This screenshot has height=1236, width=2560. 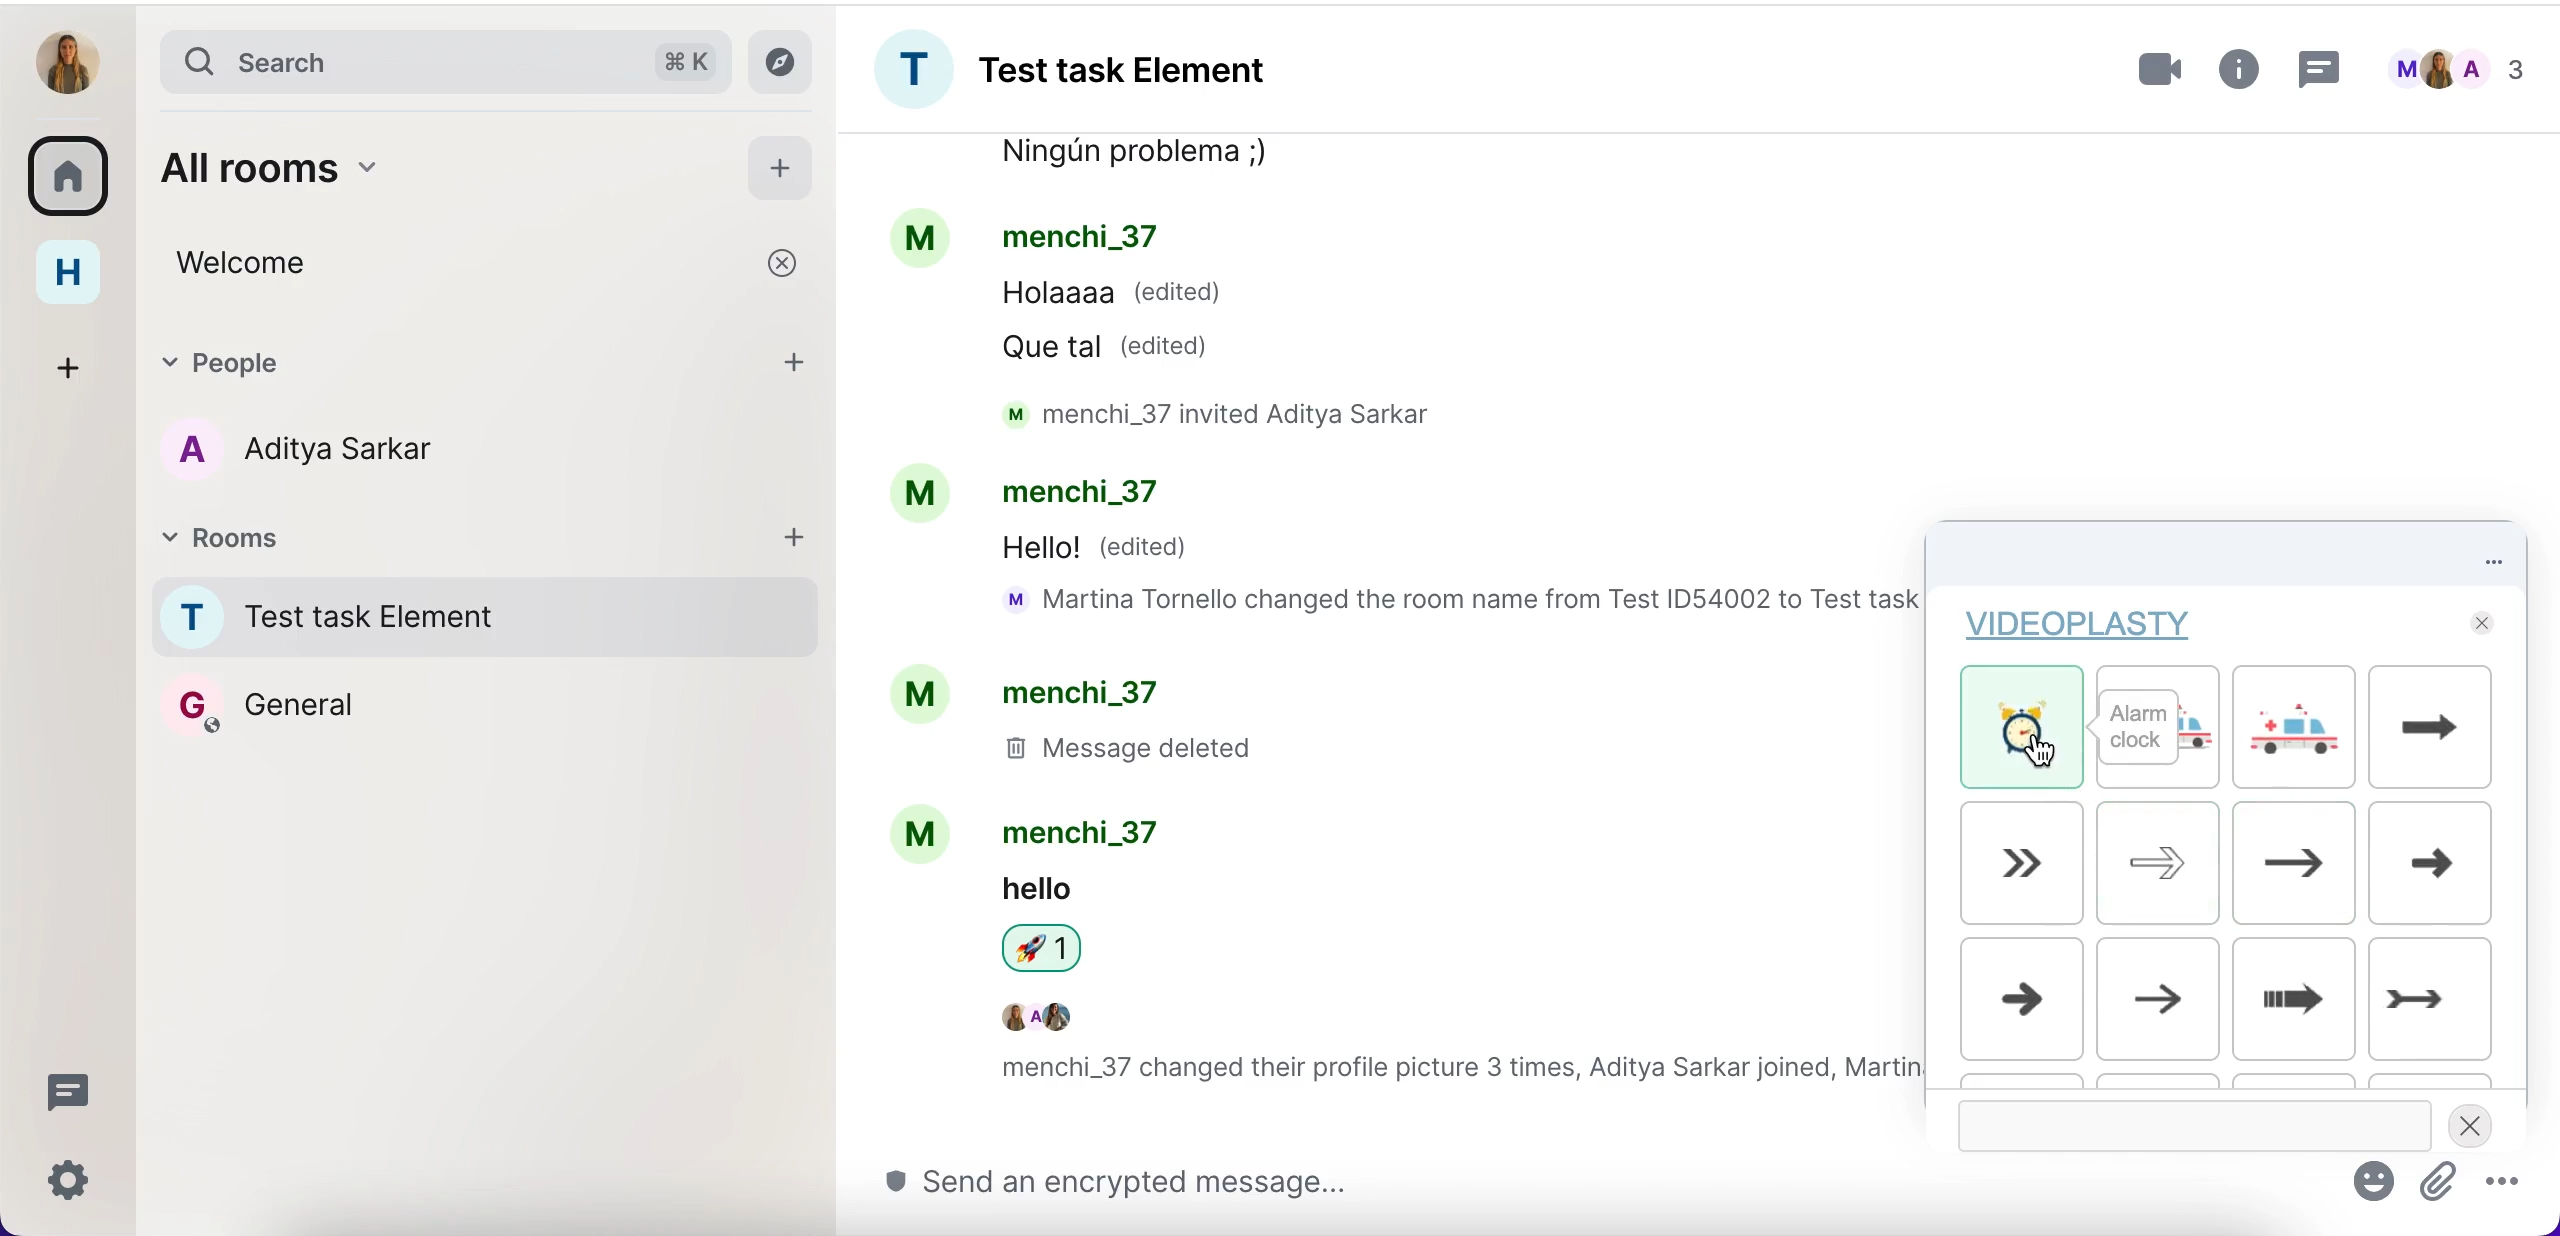 What do you see at coordinates (2242, 71) in the screenshot?
I see `more information` at bounding box center [2242, 71].